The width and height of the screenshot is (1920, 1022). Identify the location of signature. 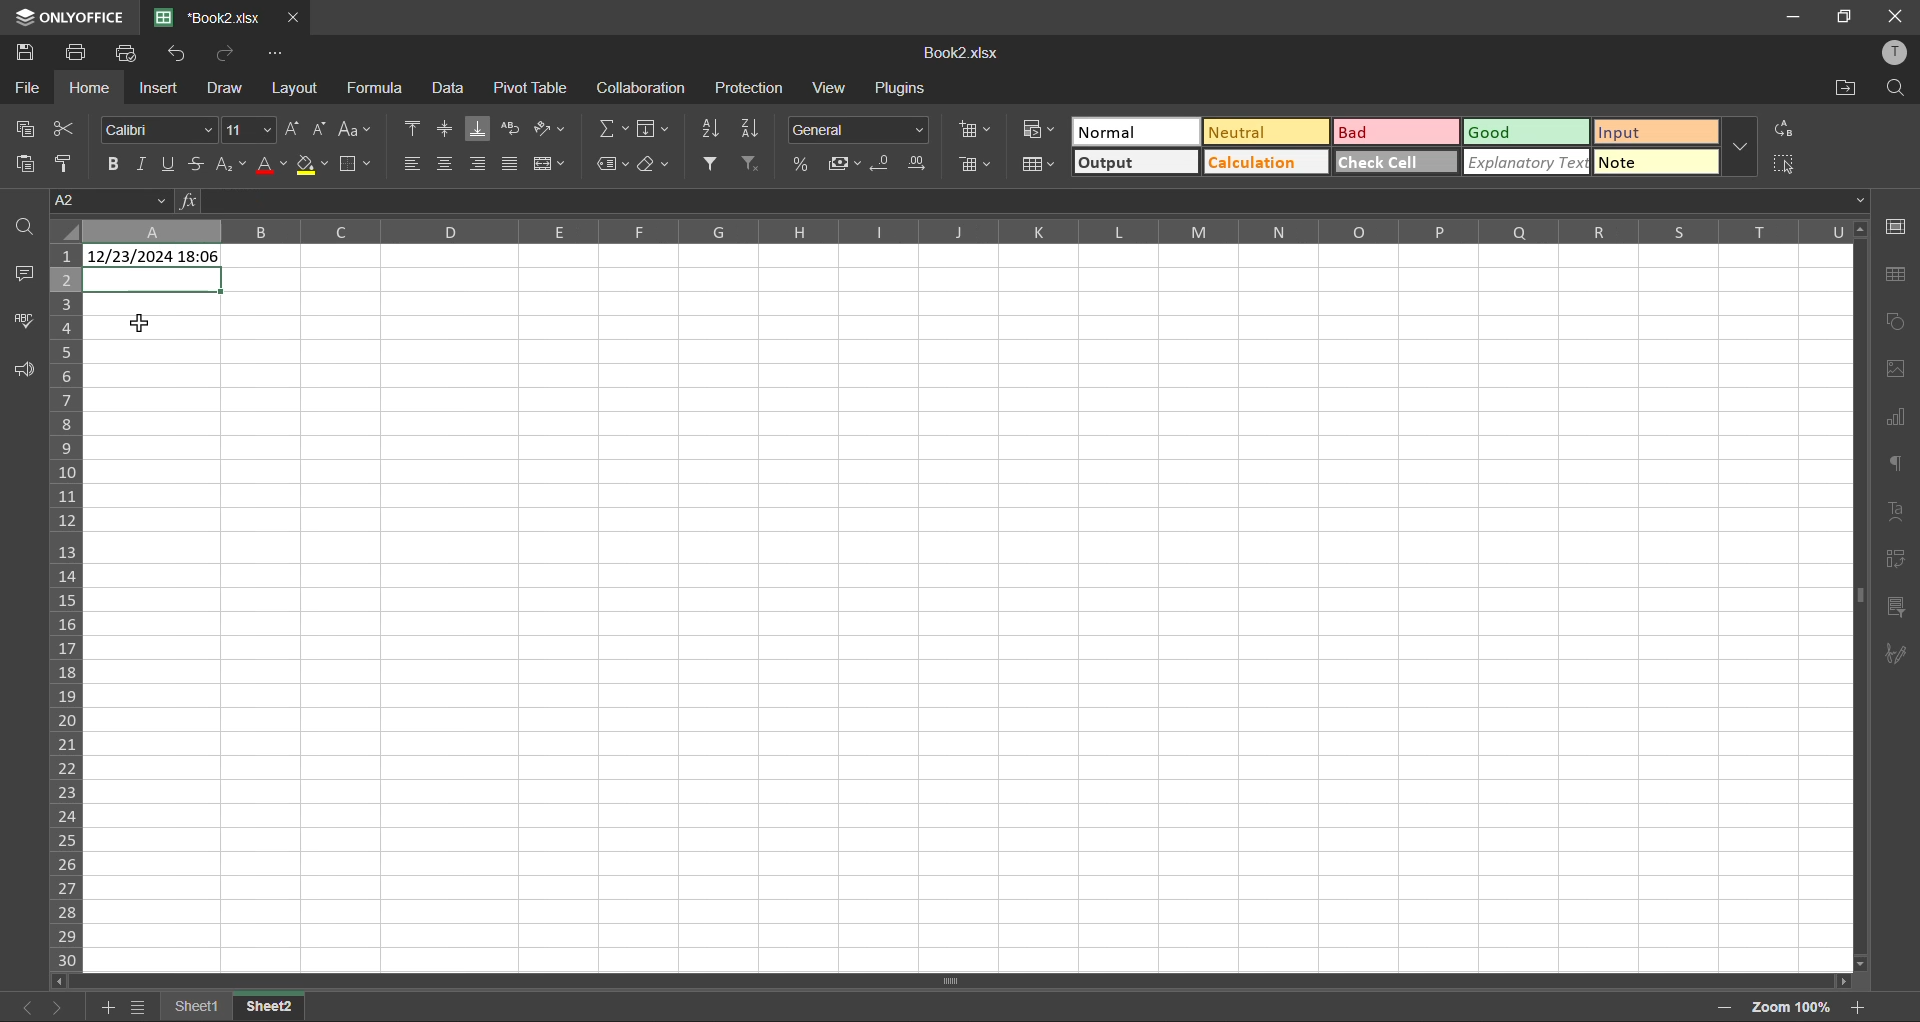
(1892, 656).